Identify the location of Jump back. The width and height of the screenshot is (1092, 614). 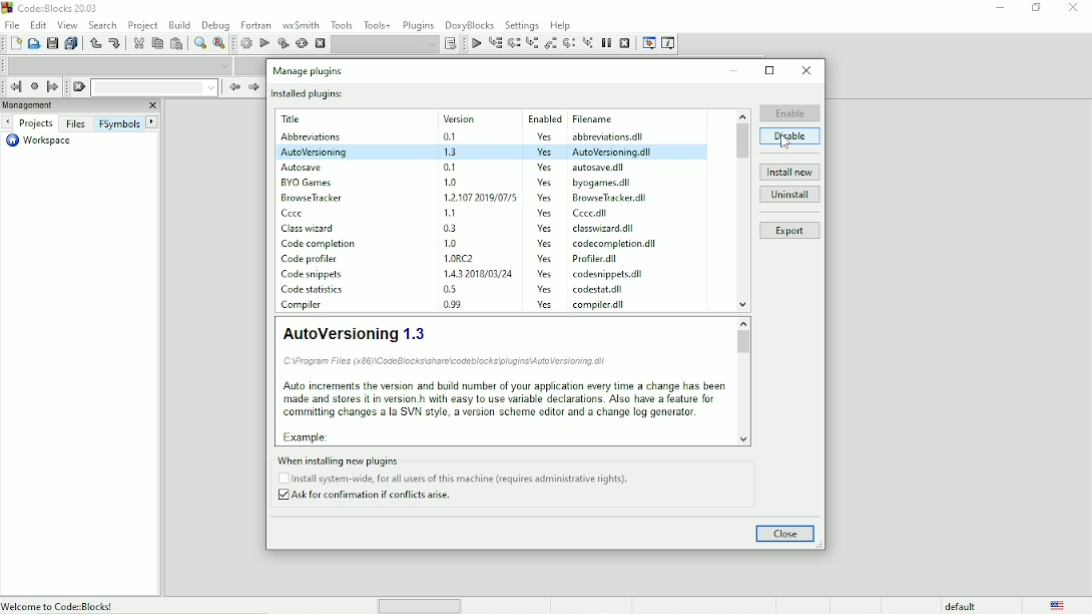
(13, 87).